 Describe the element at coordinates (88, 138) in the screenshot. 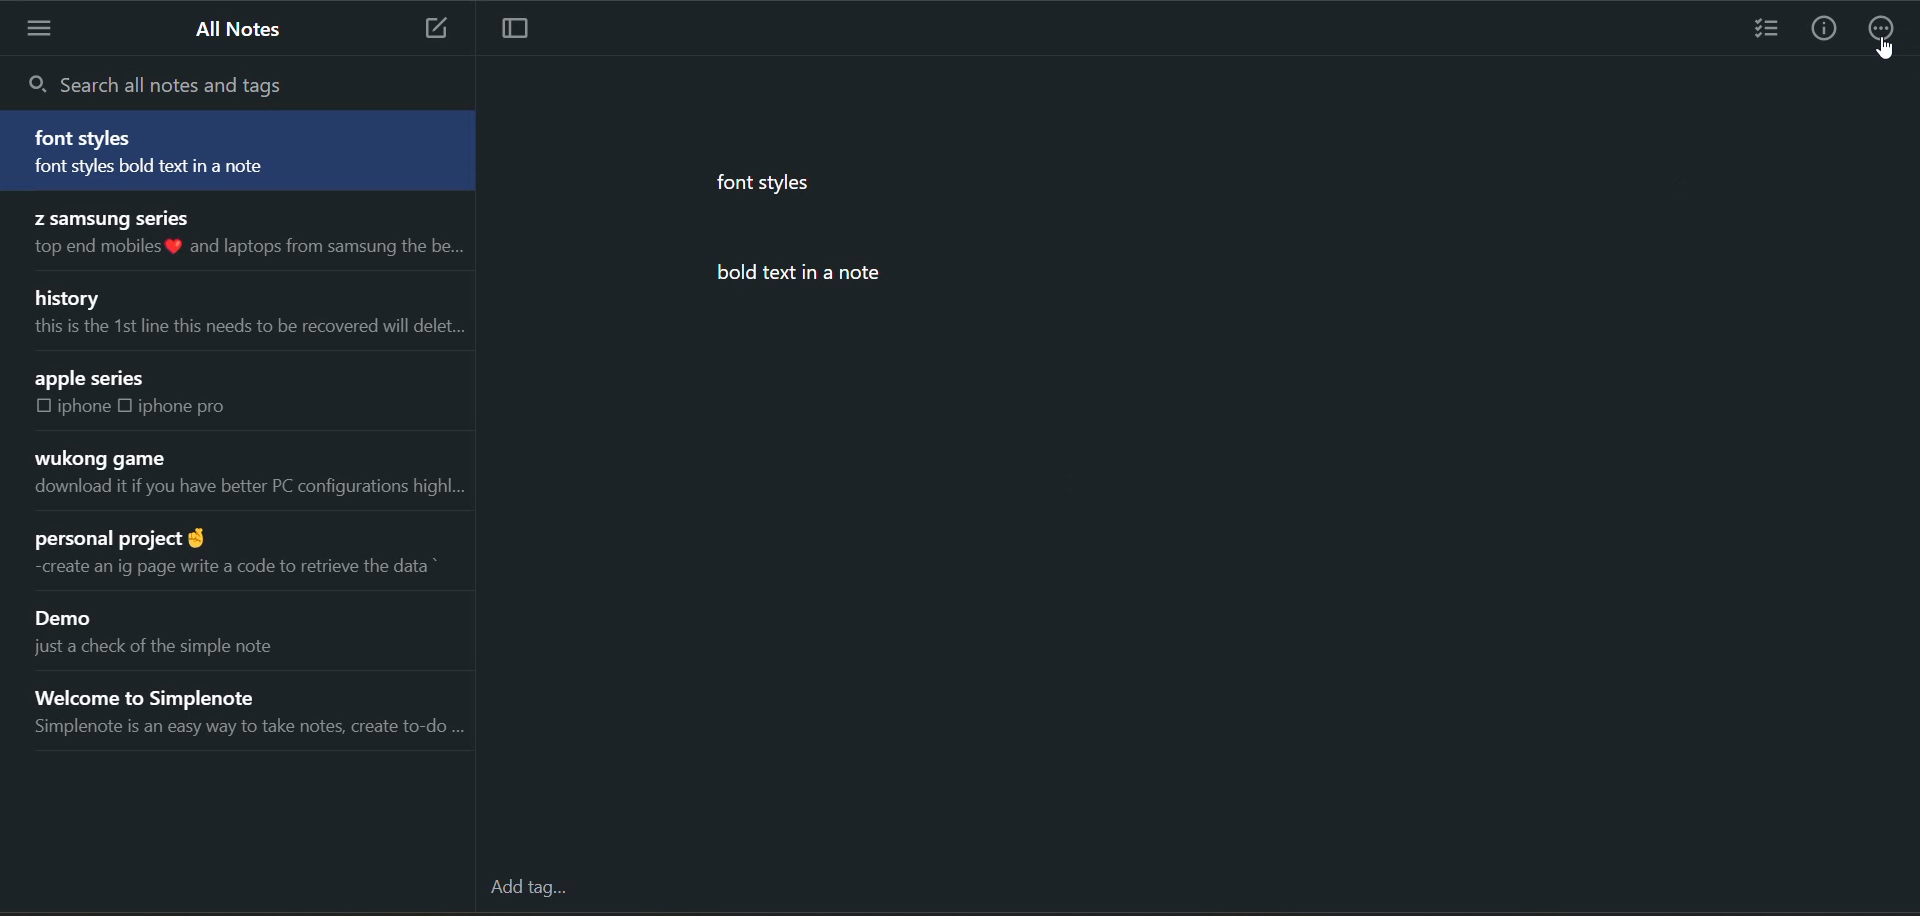

I see `font styles` at that location.